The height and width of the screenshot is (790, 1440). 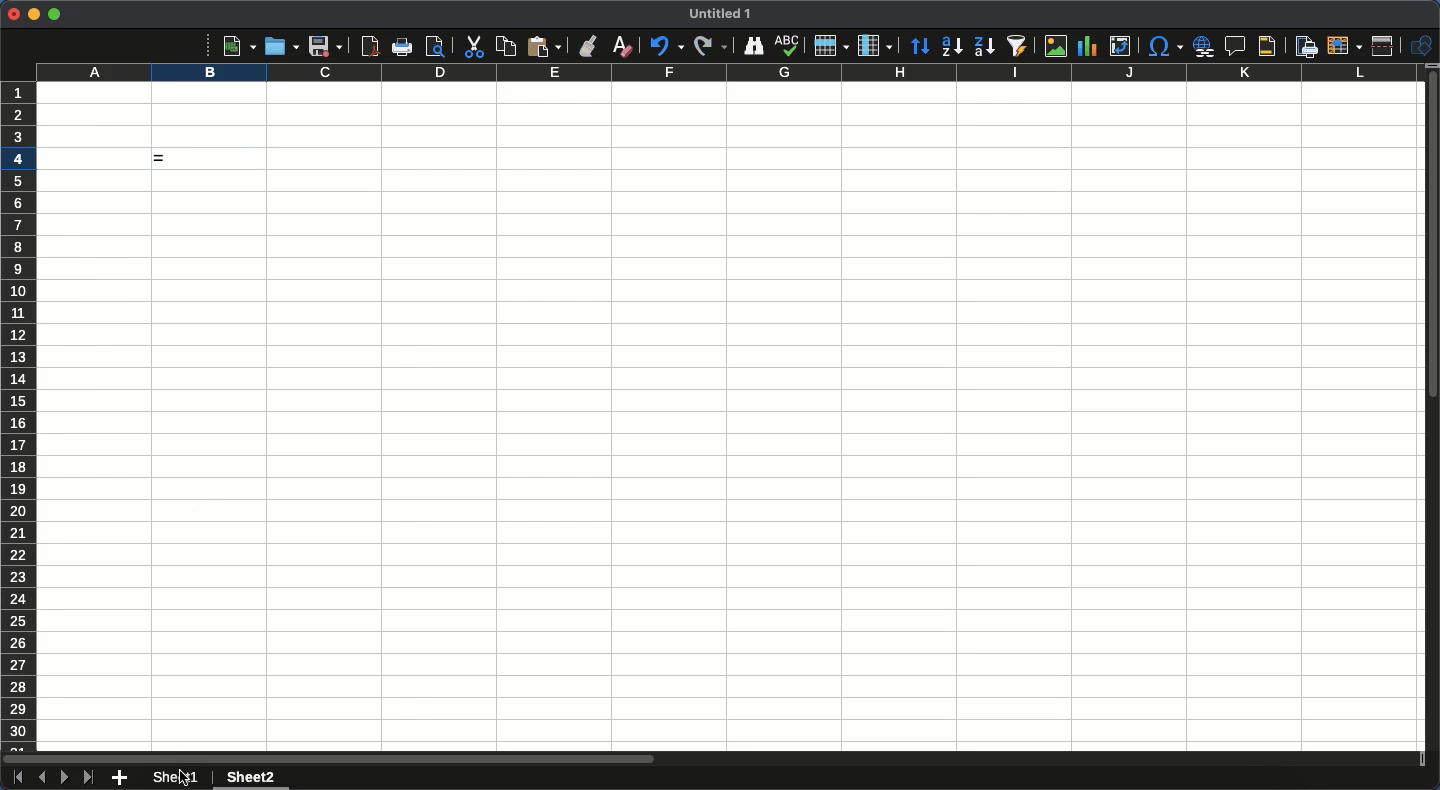 I want to click on Split window, so click(x=1387, y=46).